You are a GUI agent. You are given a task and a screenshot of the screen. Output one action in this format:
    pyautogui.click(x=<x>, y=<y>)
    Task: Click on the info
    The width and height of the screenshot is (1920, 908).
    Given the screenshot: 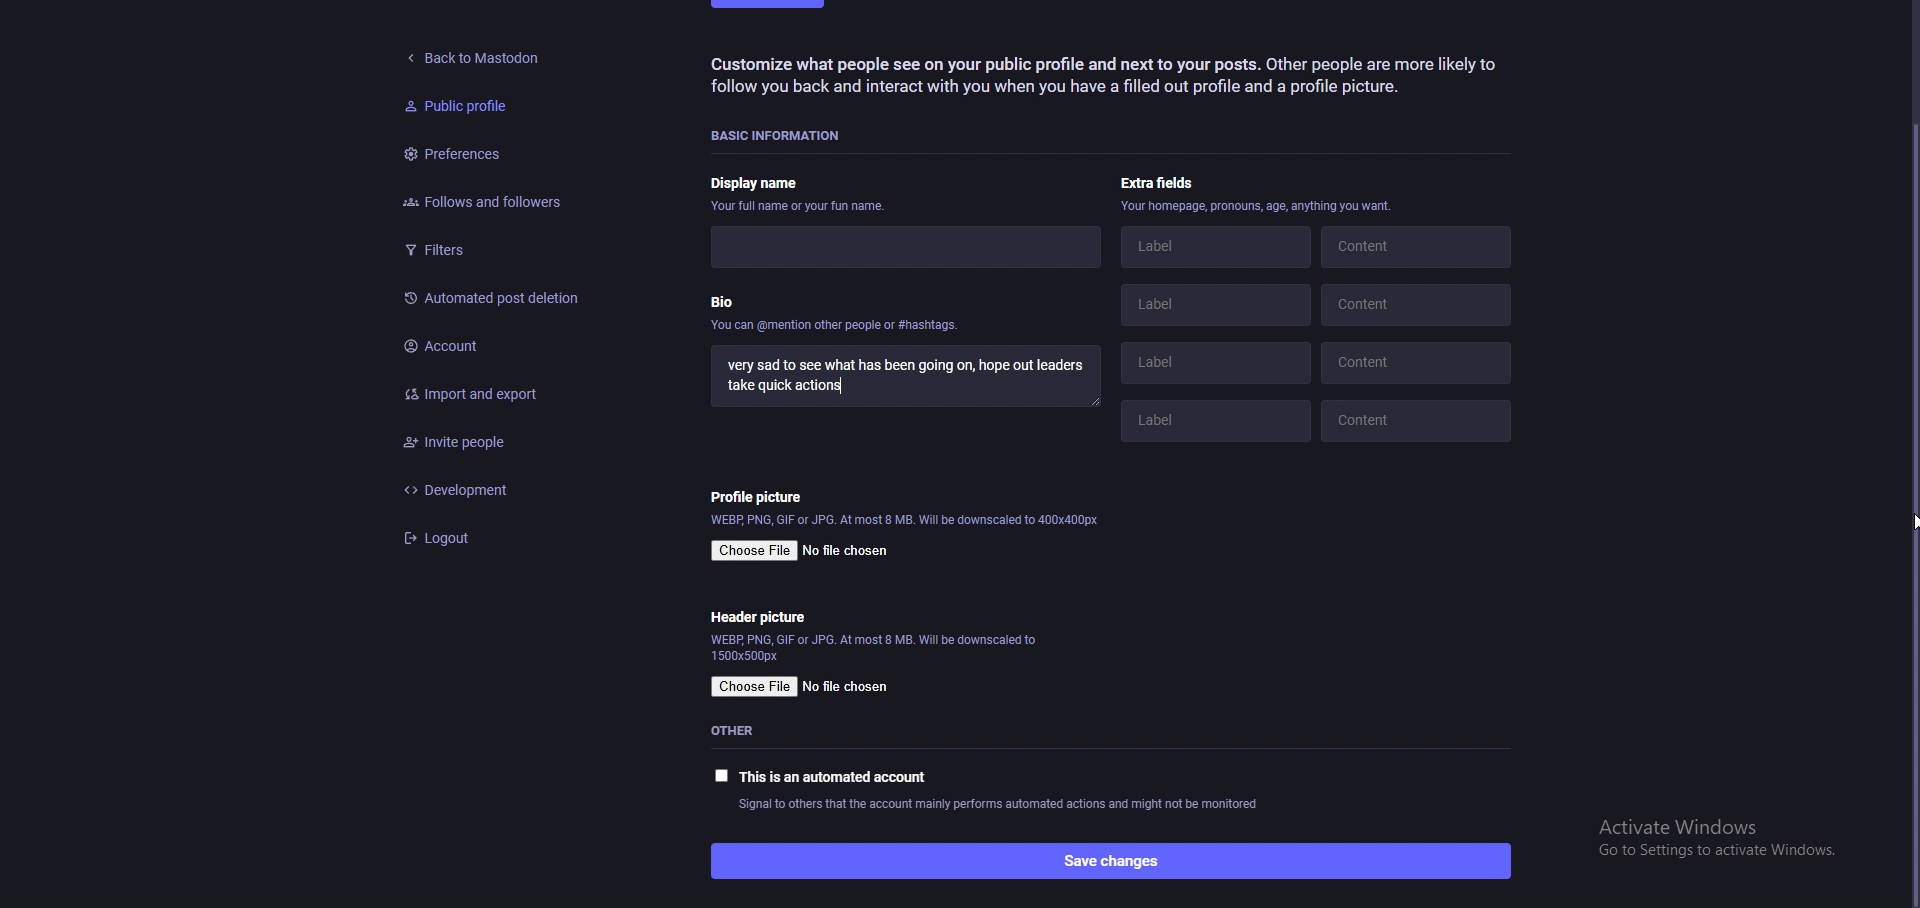 What is the action you would take?
    pyautogui.click(x=907, y=522)
    